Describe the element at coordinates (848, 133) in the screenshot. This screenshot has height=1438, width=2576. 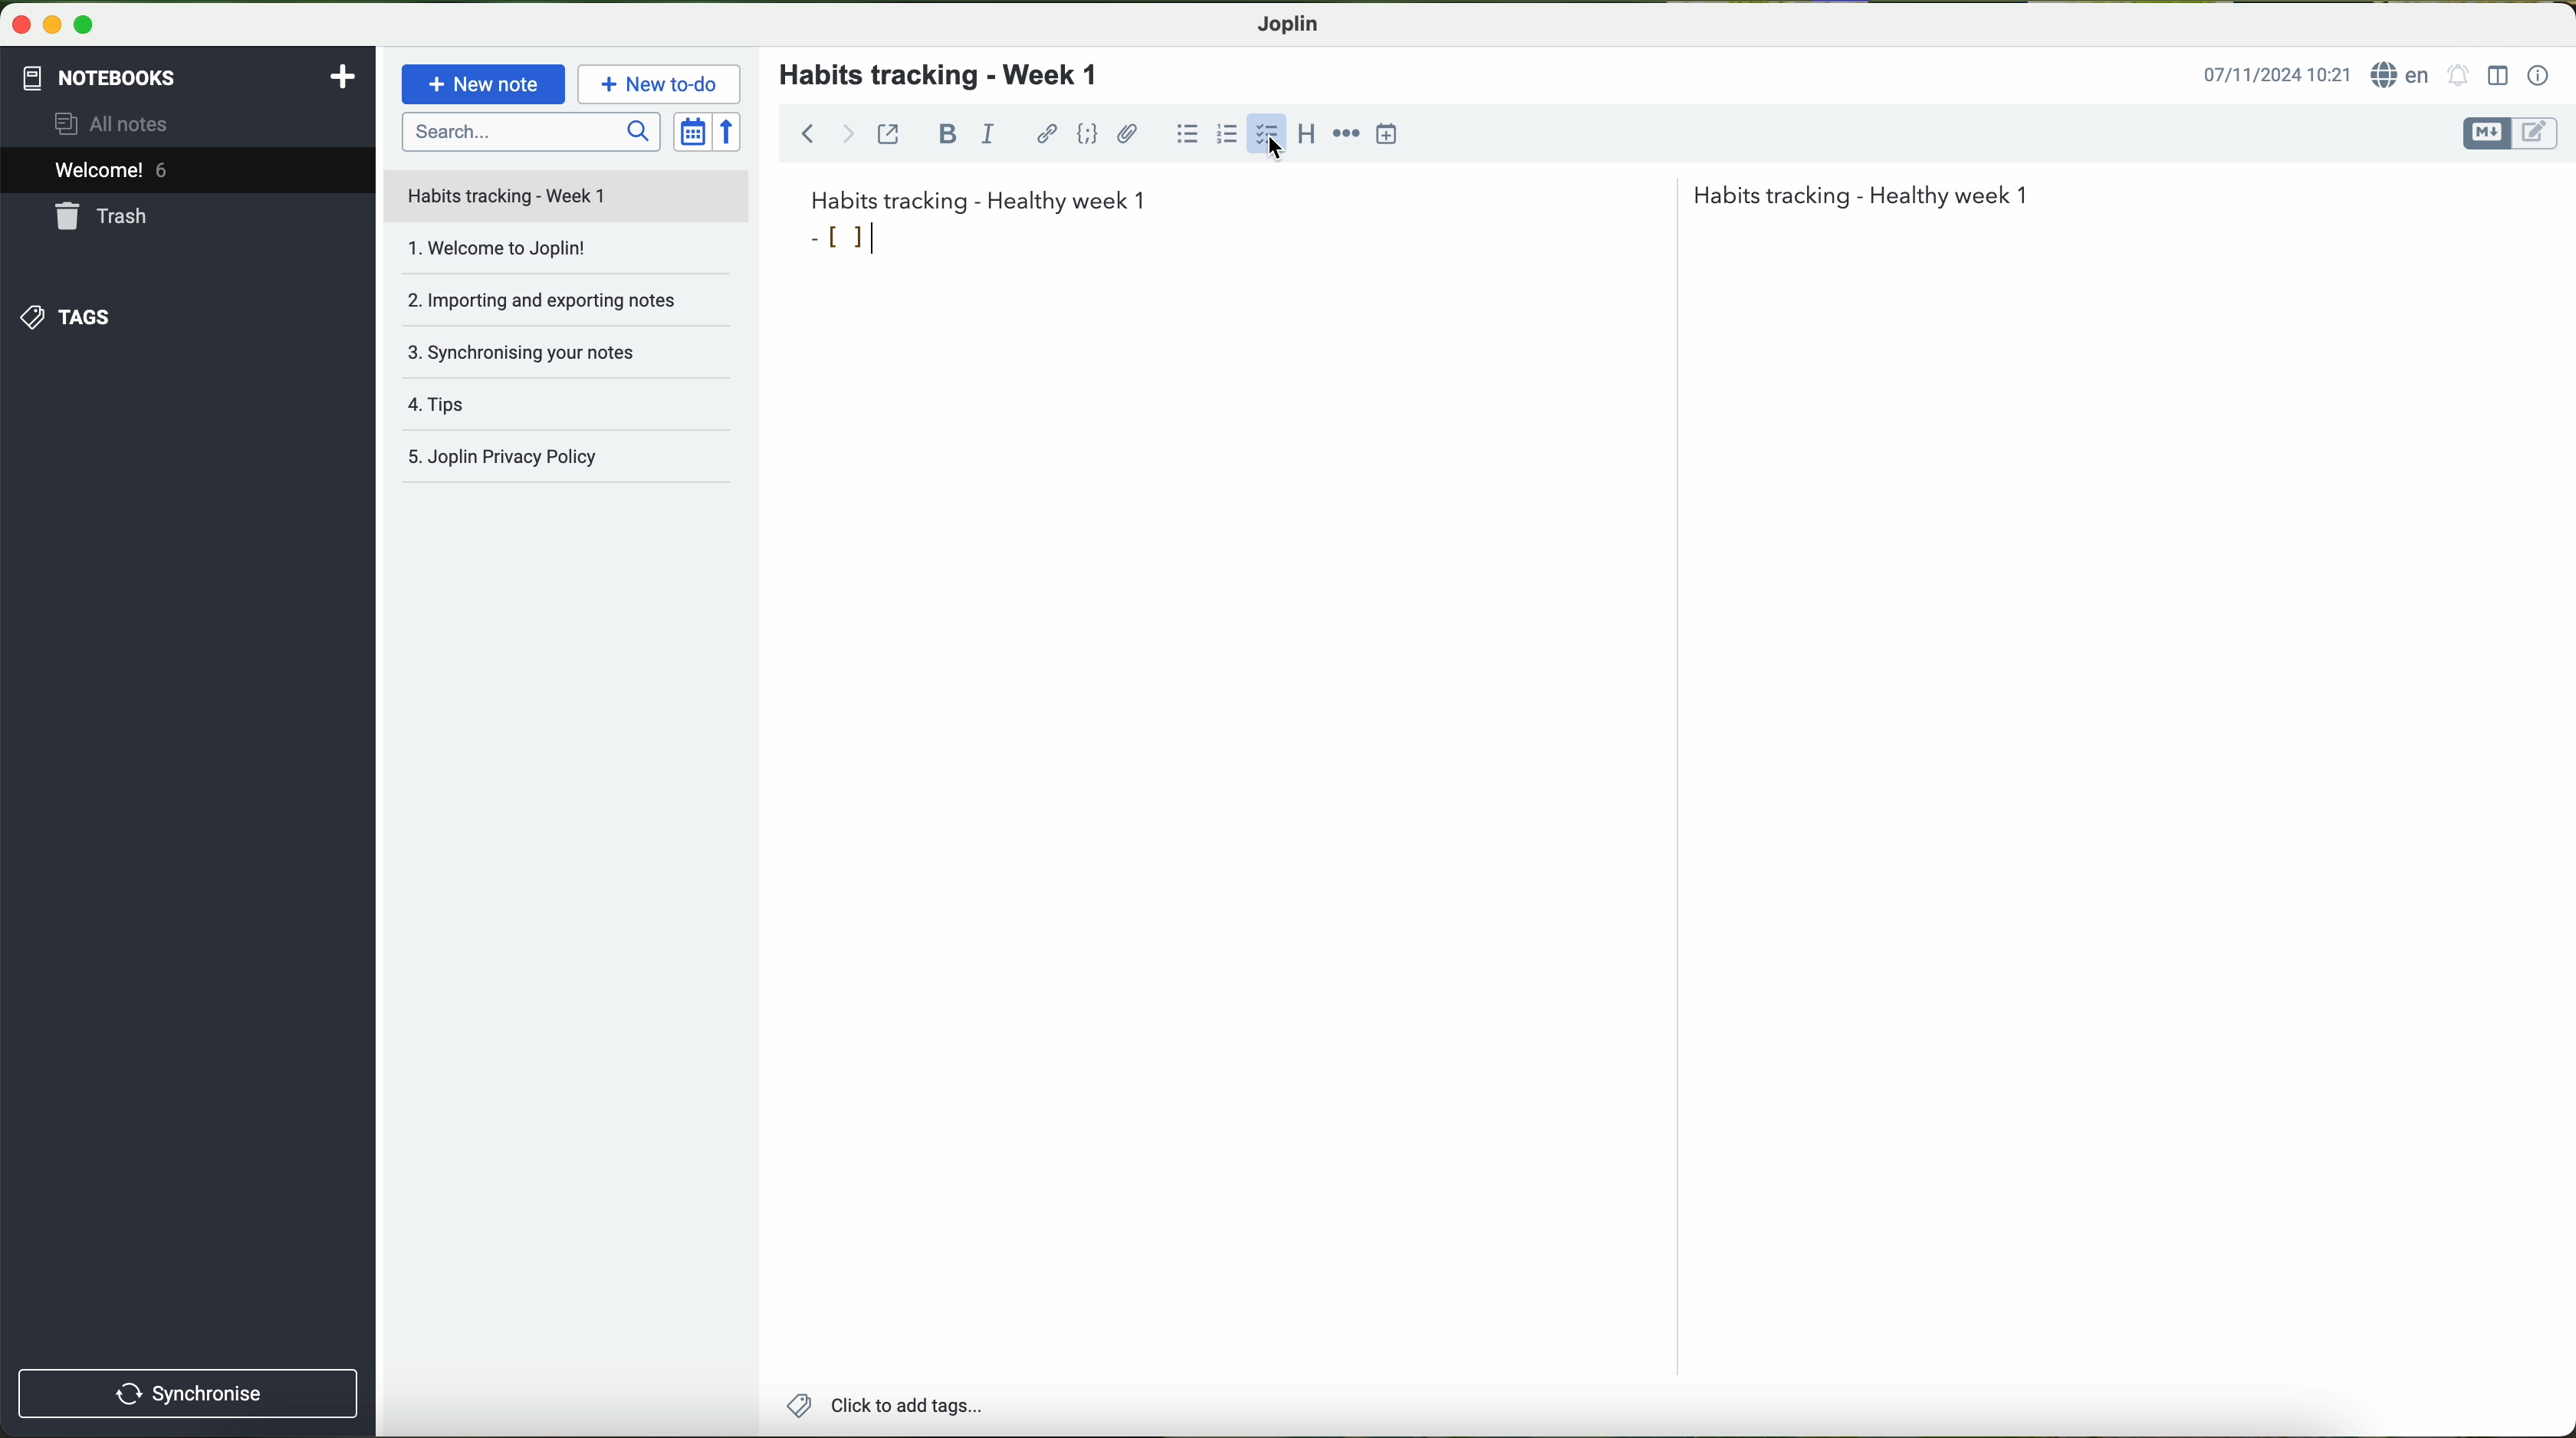
I see `forward` at that location.